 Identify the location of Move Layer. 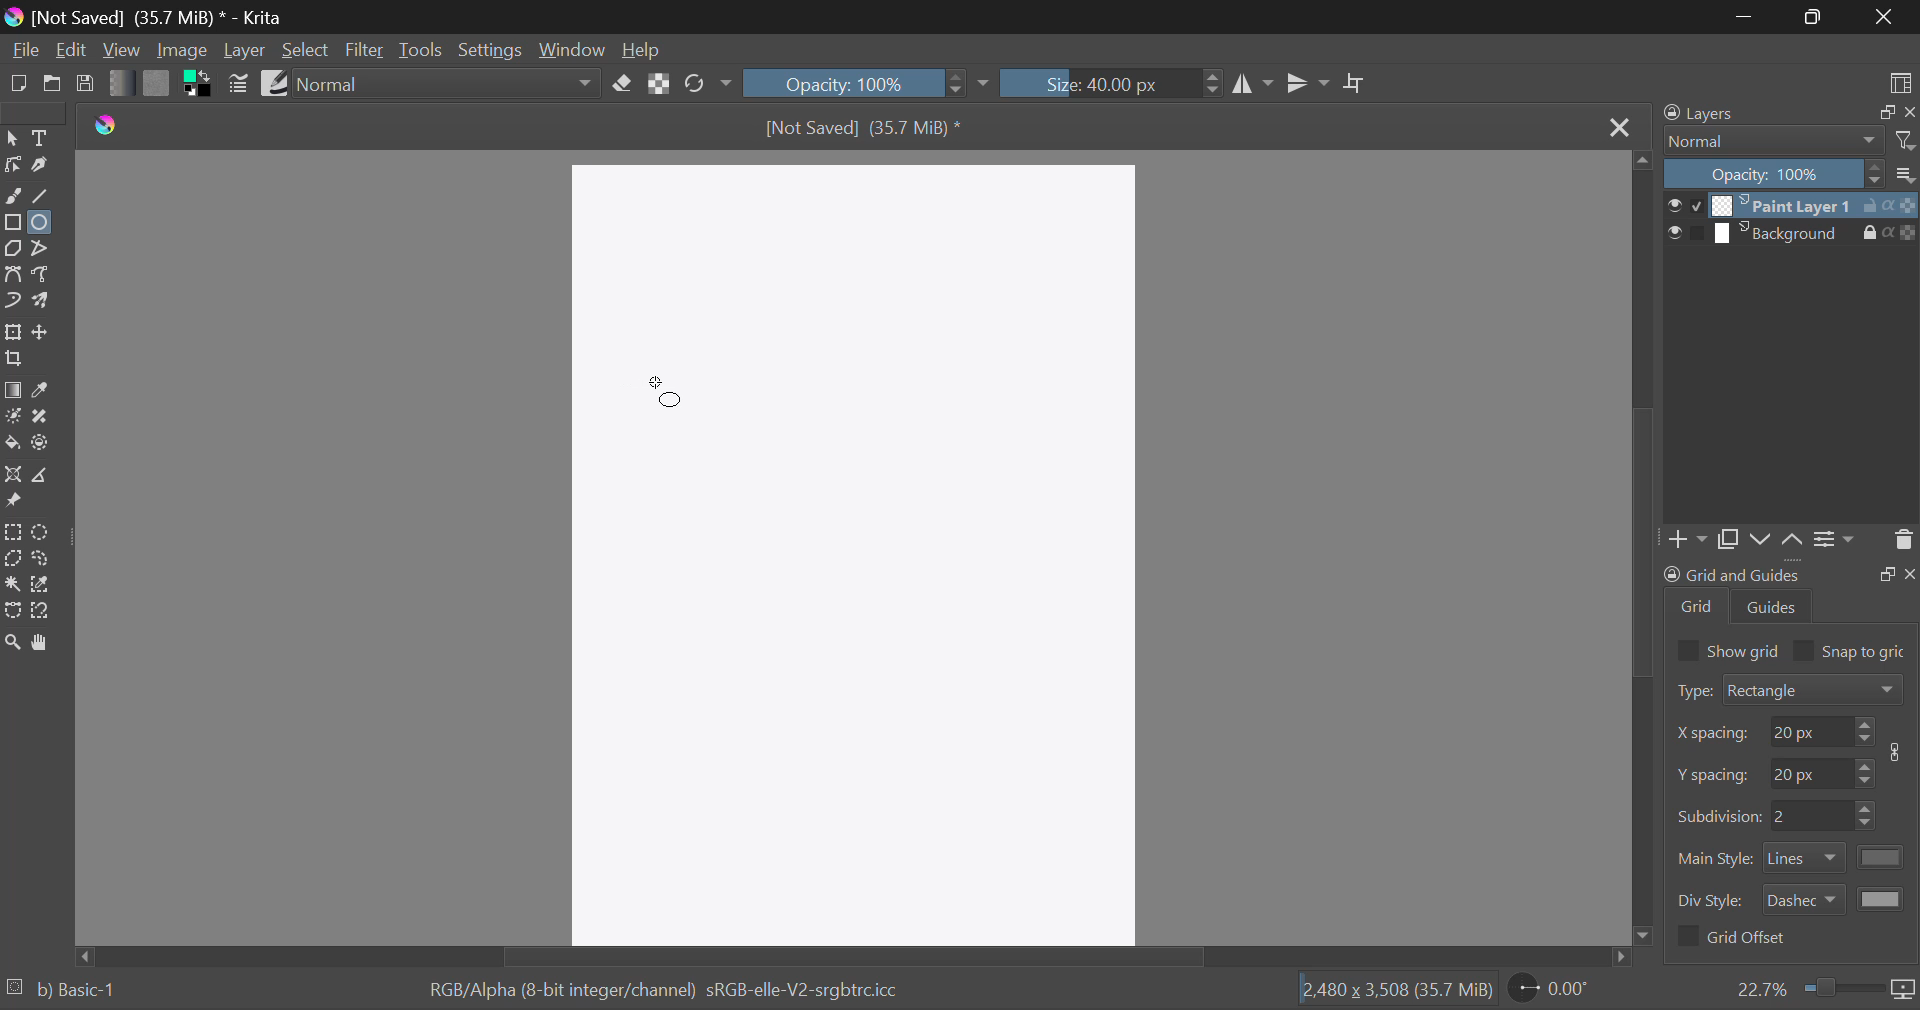
(43, 333).